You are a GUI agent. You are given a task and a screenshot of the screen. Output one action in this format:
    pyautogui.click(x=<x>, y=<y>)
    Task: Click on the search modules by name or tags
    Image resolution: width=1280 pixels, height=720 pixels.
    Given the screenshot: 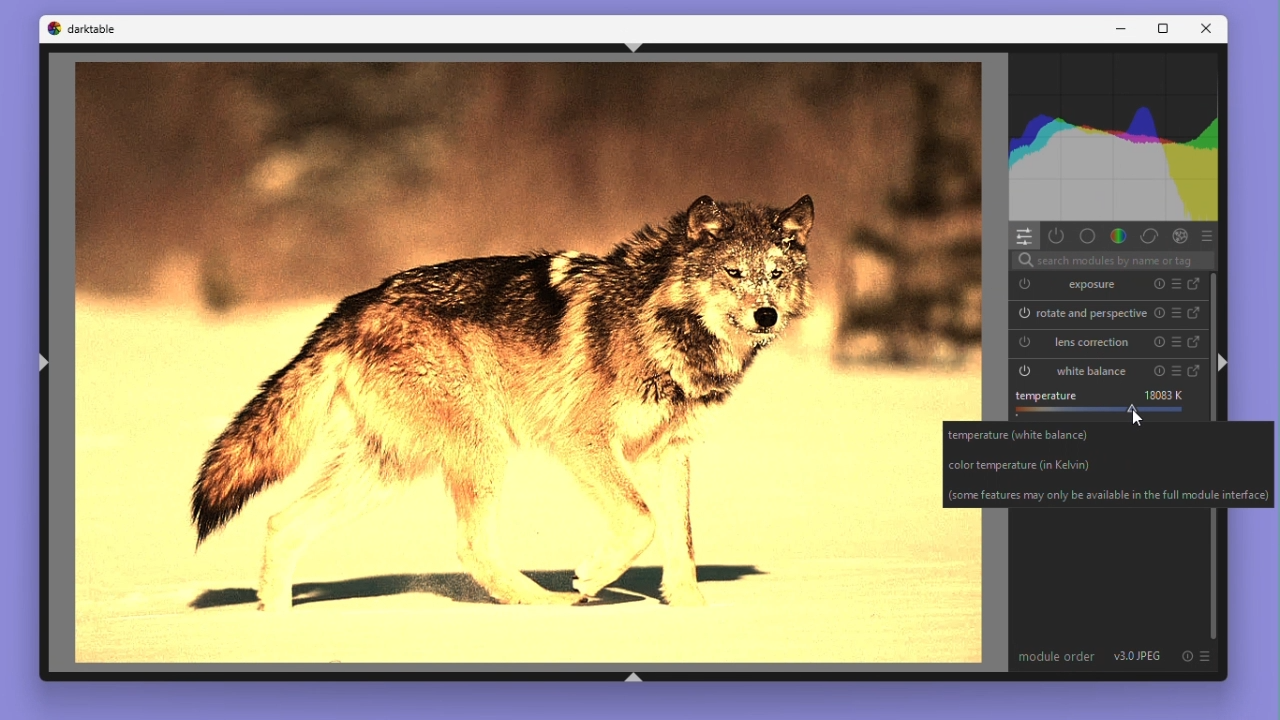 What is the action you would take?
    pyautogui.click(x=1112, y=259)
    